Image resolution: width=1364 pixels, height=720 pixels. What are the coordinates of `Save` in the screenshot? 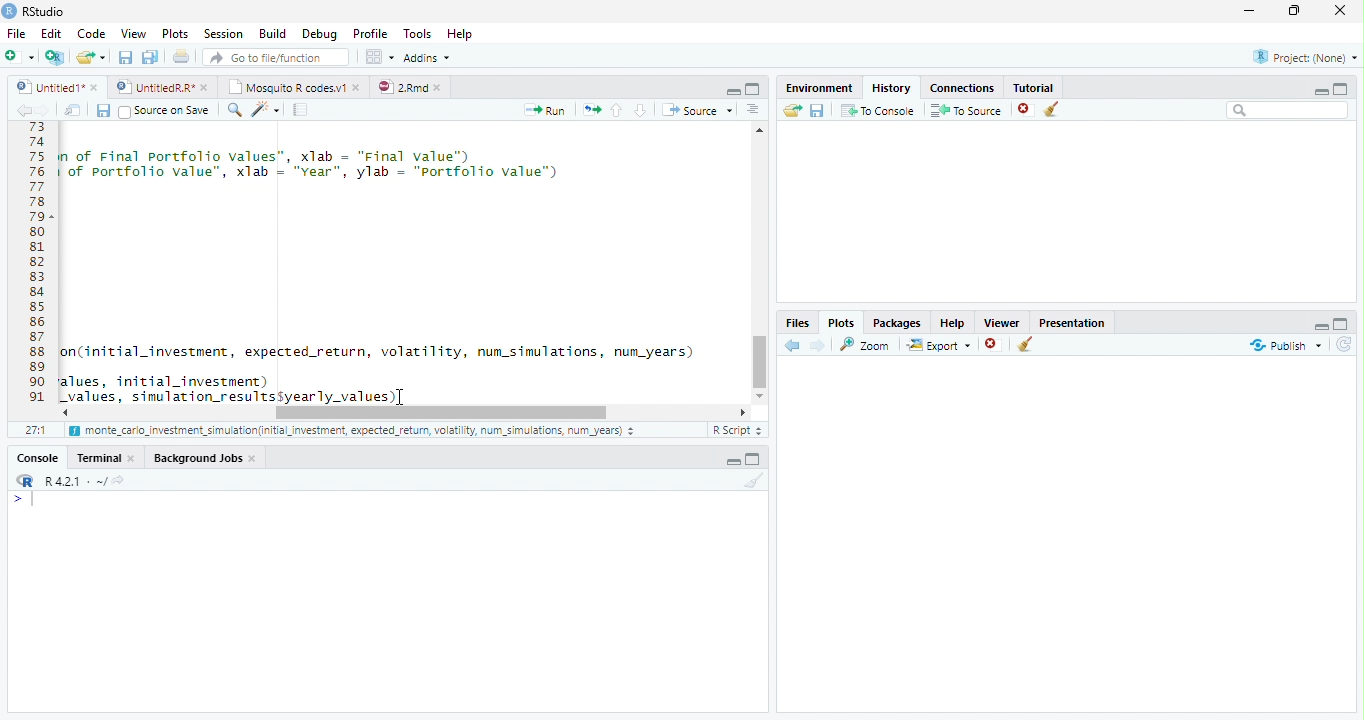 It's located at (103, 110).